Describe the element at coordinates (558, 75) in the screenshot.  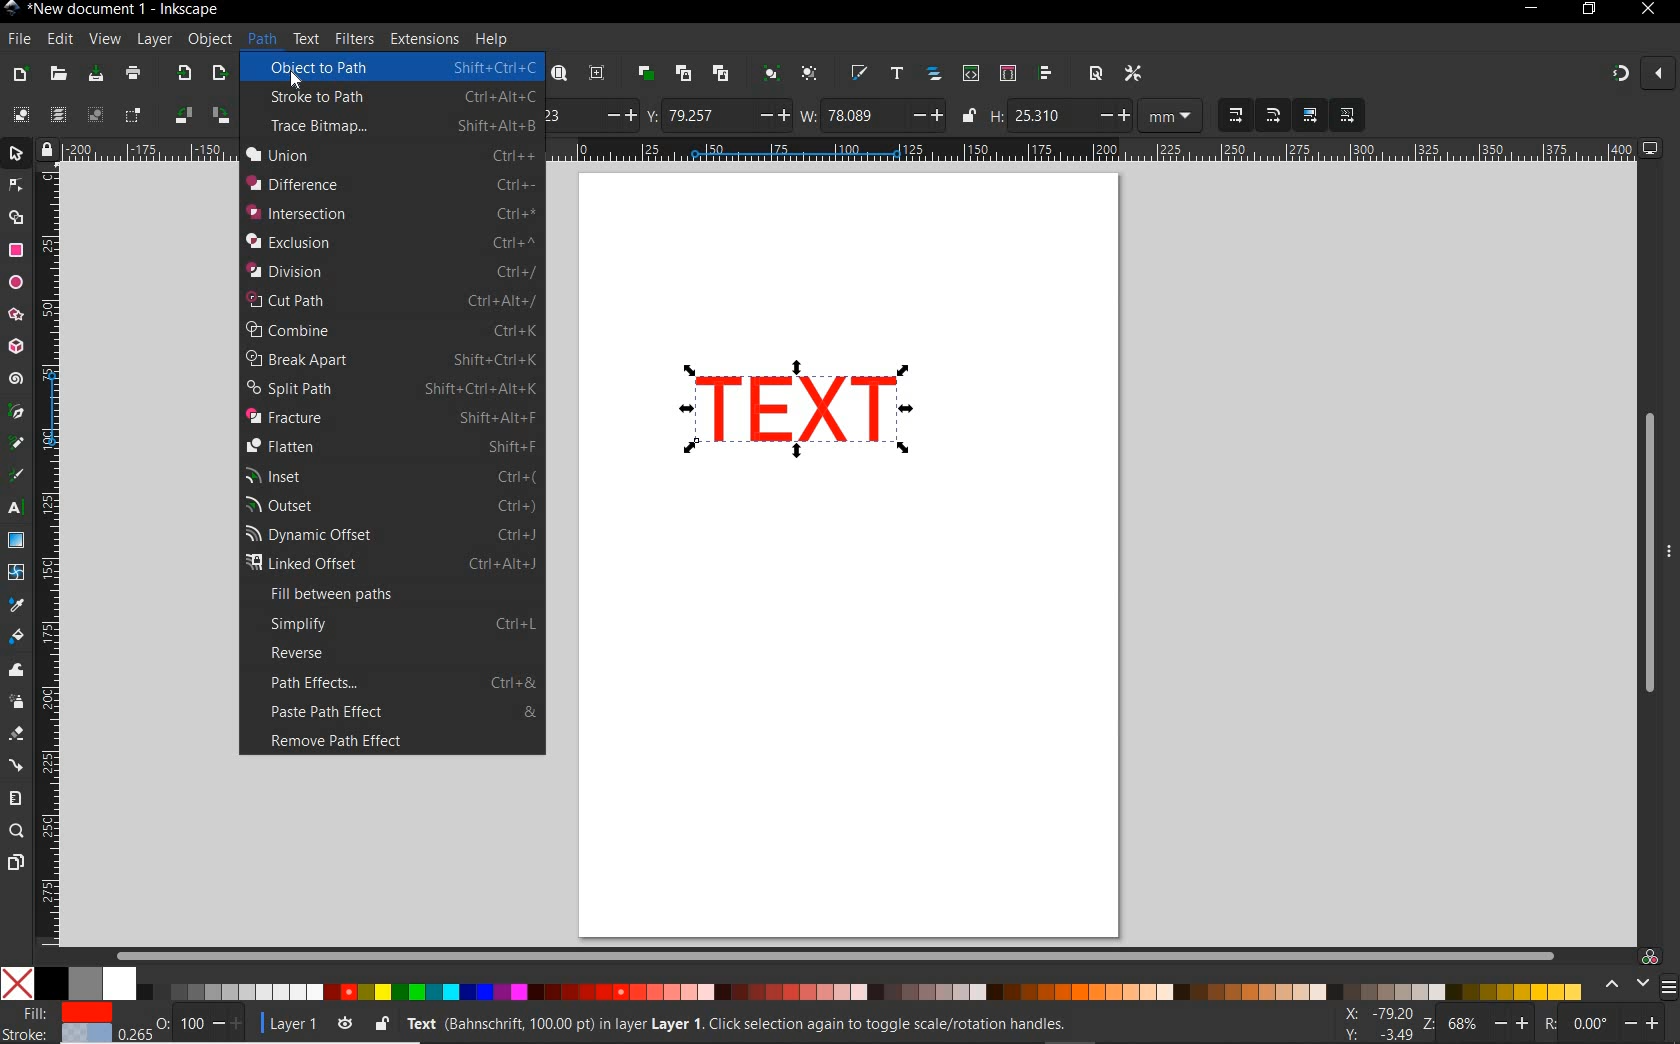
I see `ZOOM PAGE` at that location.